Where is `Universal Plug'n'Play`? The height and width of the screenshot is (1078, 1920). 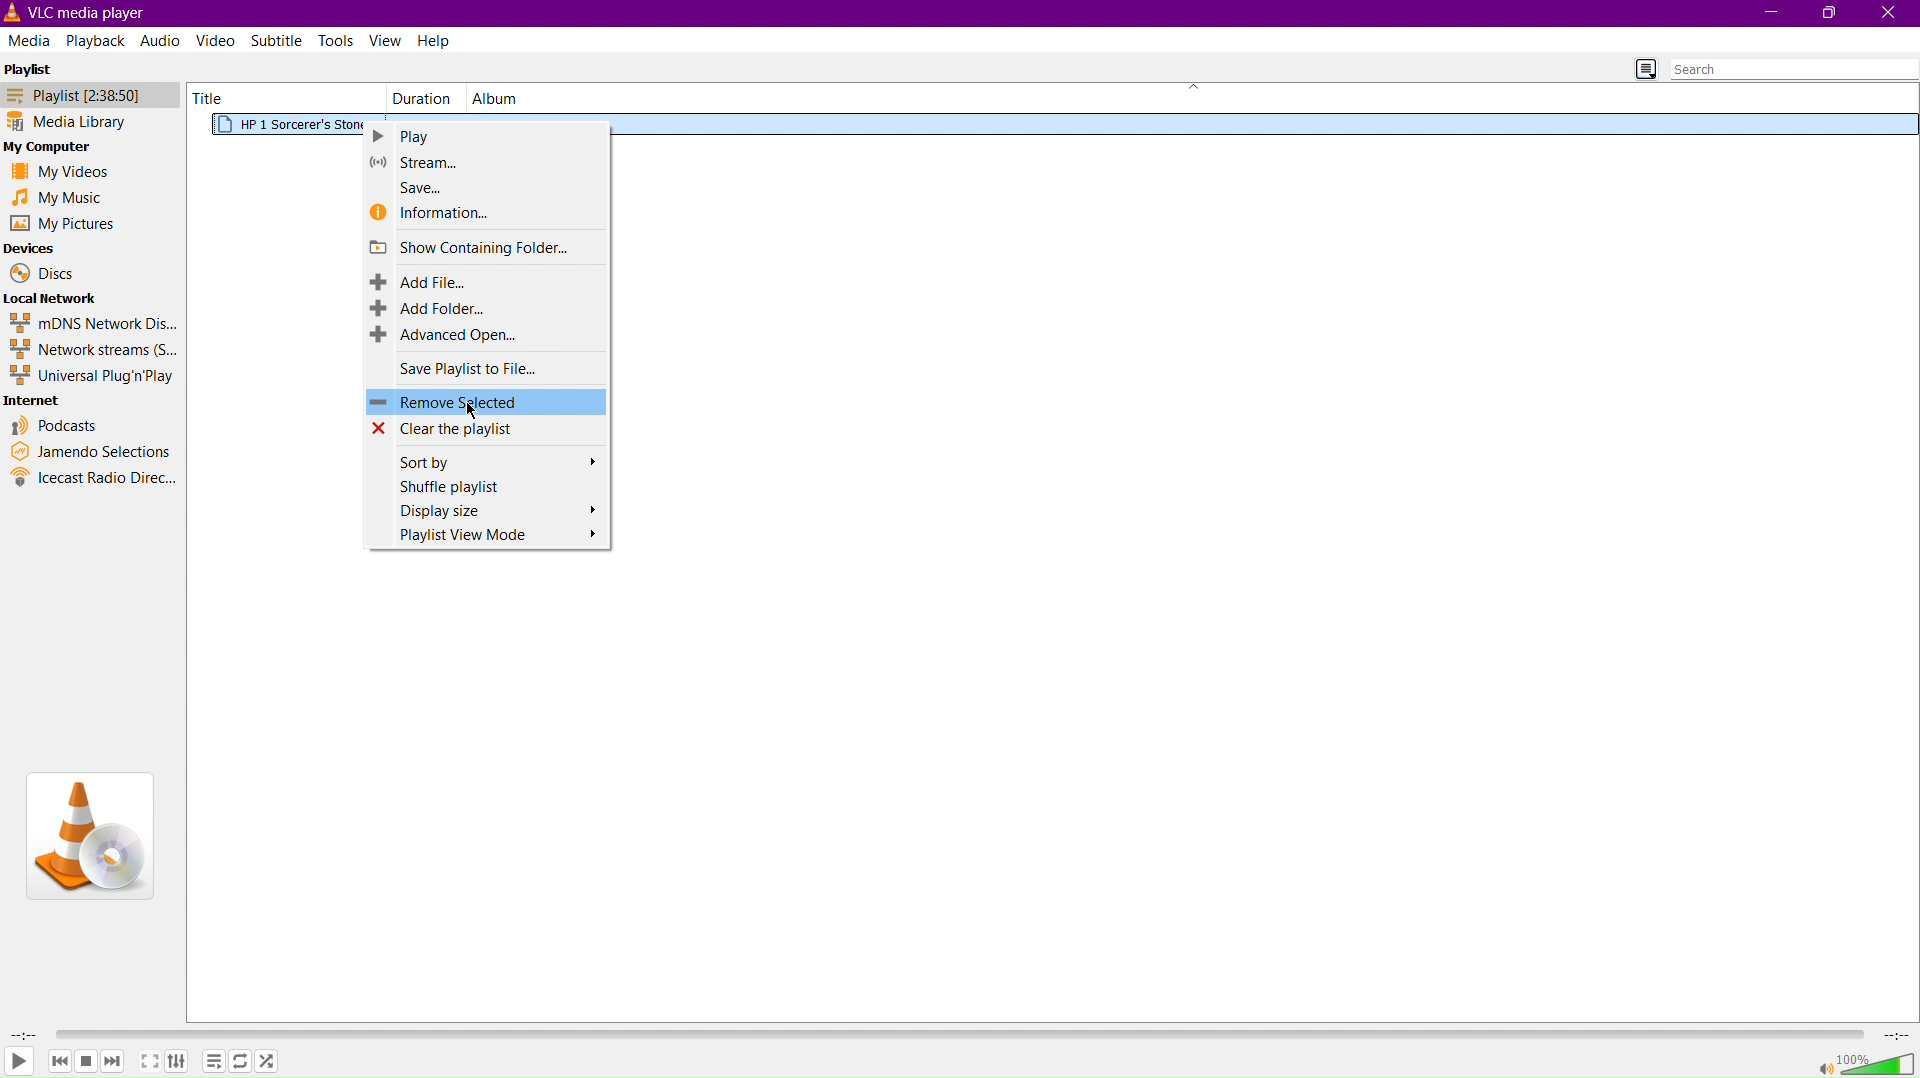 Universal Plug'n'Play is located at coordinates (91, 375).